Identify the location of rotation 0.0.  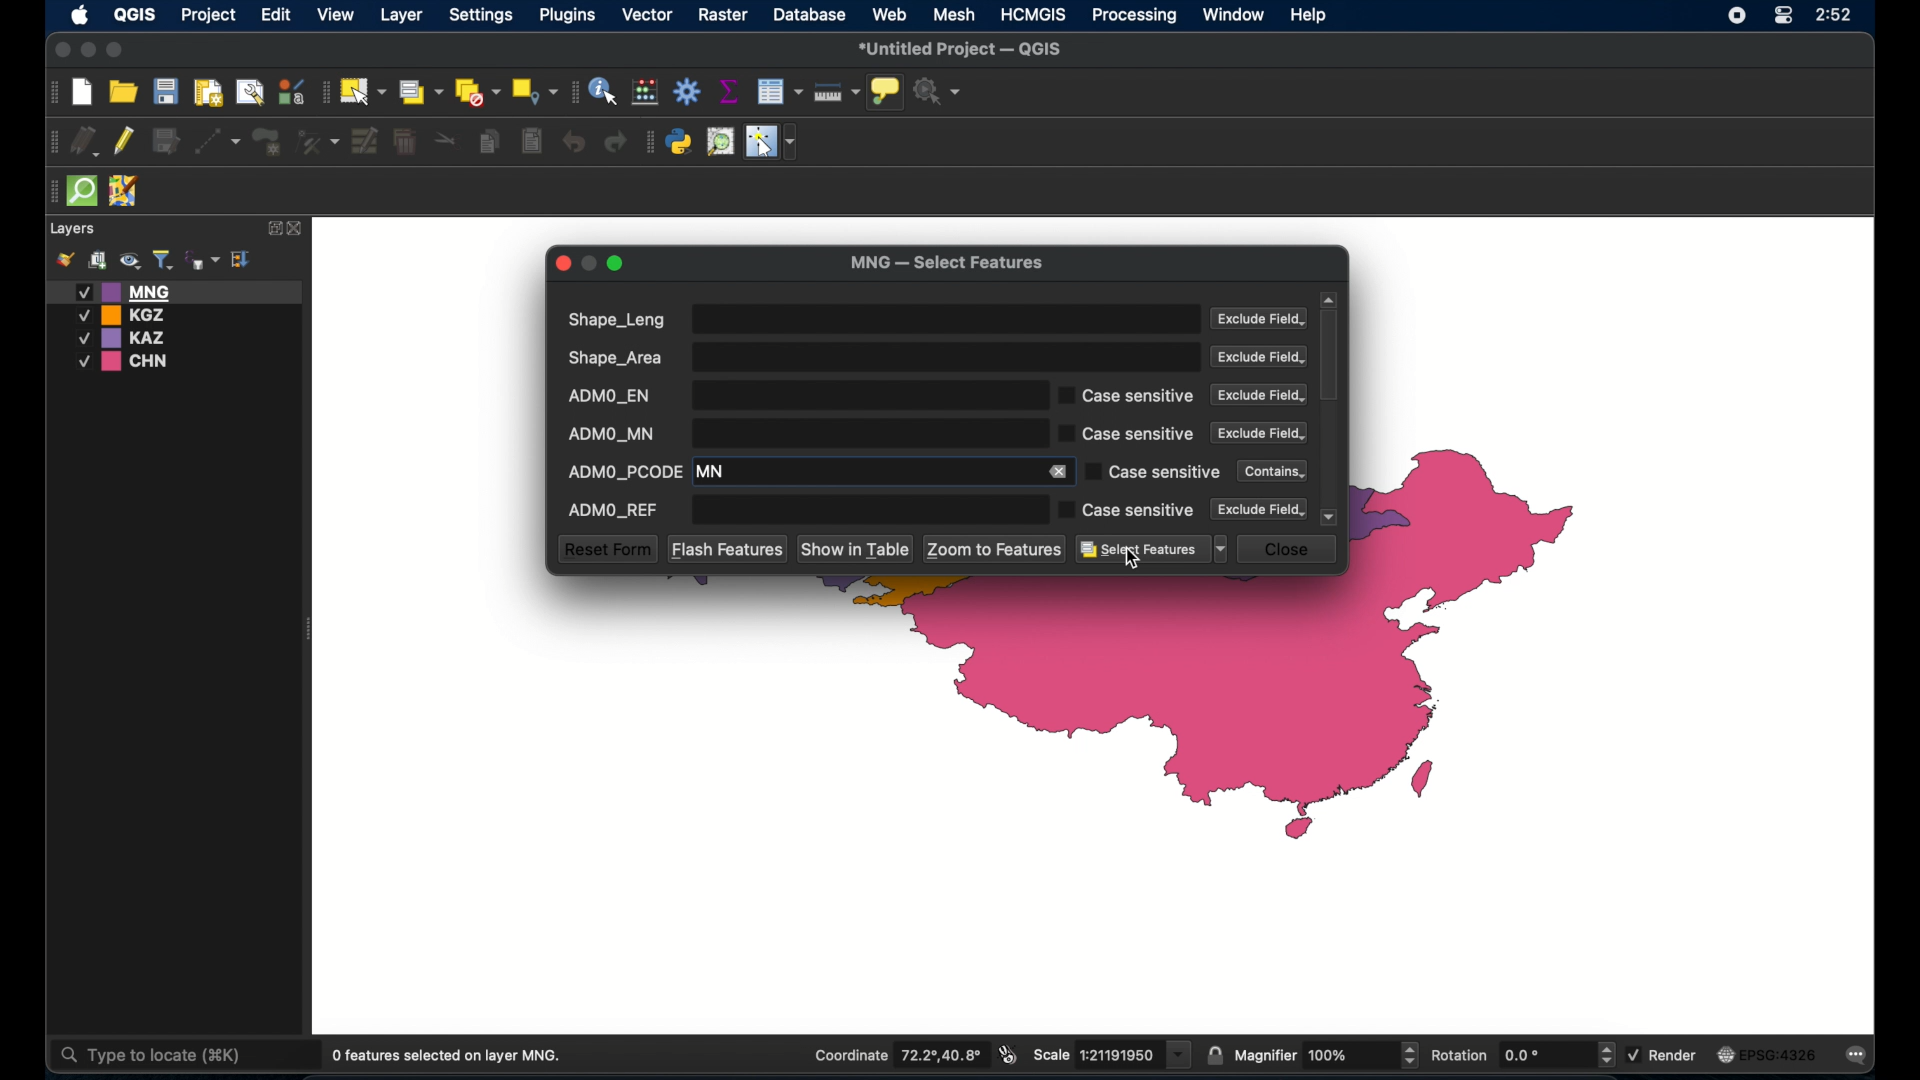
(1524, 1053).